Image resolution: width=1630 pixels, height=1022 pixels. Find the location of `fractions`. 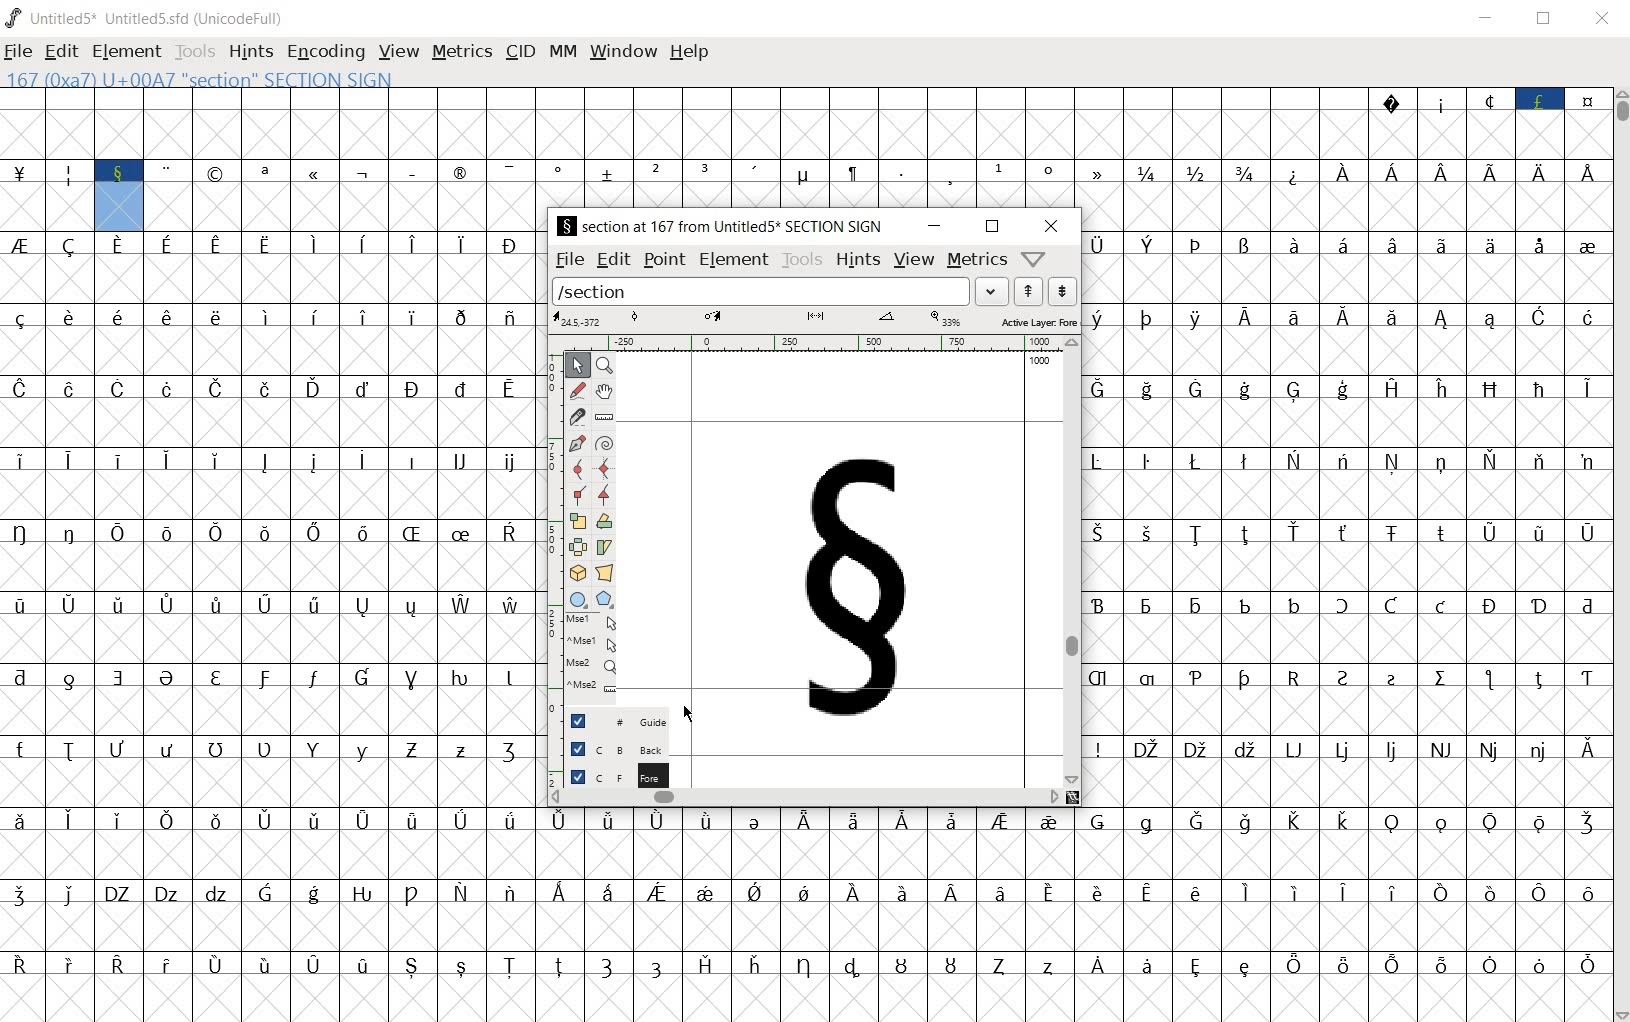

fractions is located at coordinates (1199, 172).